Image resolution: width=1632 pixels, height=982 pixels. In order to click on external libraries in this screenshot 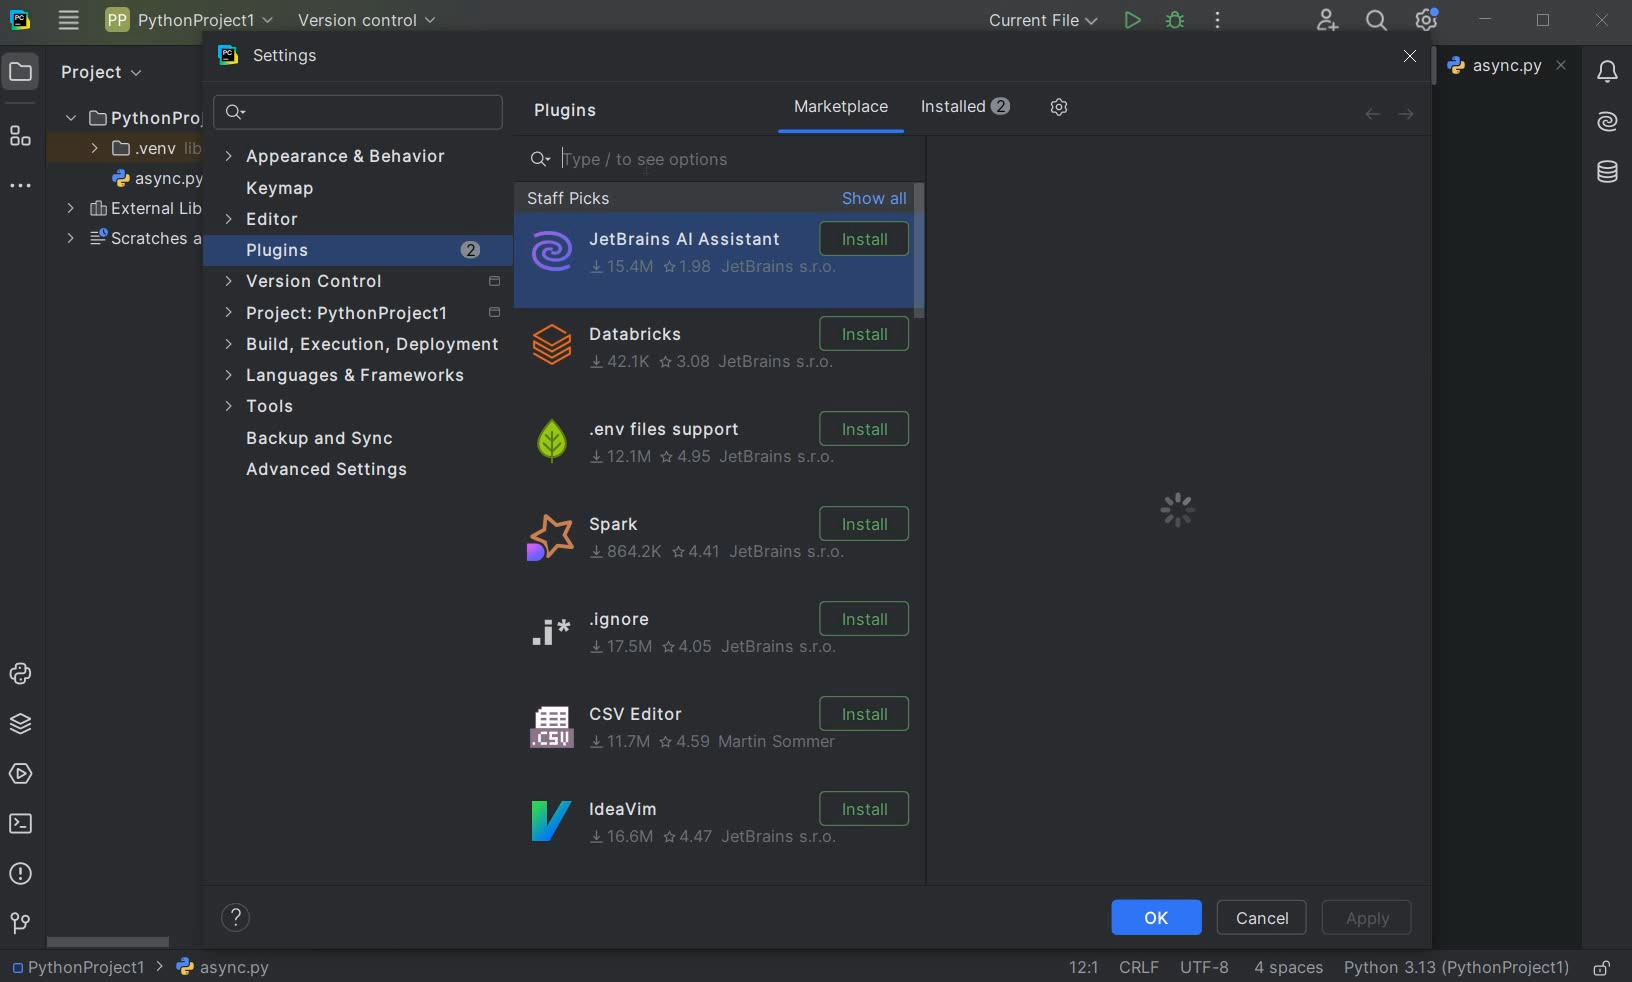, I will do `click(131, 208)`.